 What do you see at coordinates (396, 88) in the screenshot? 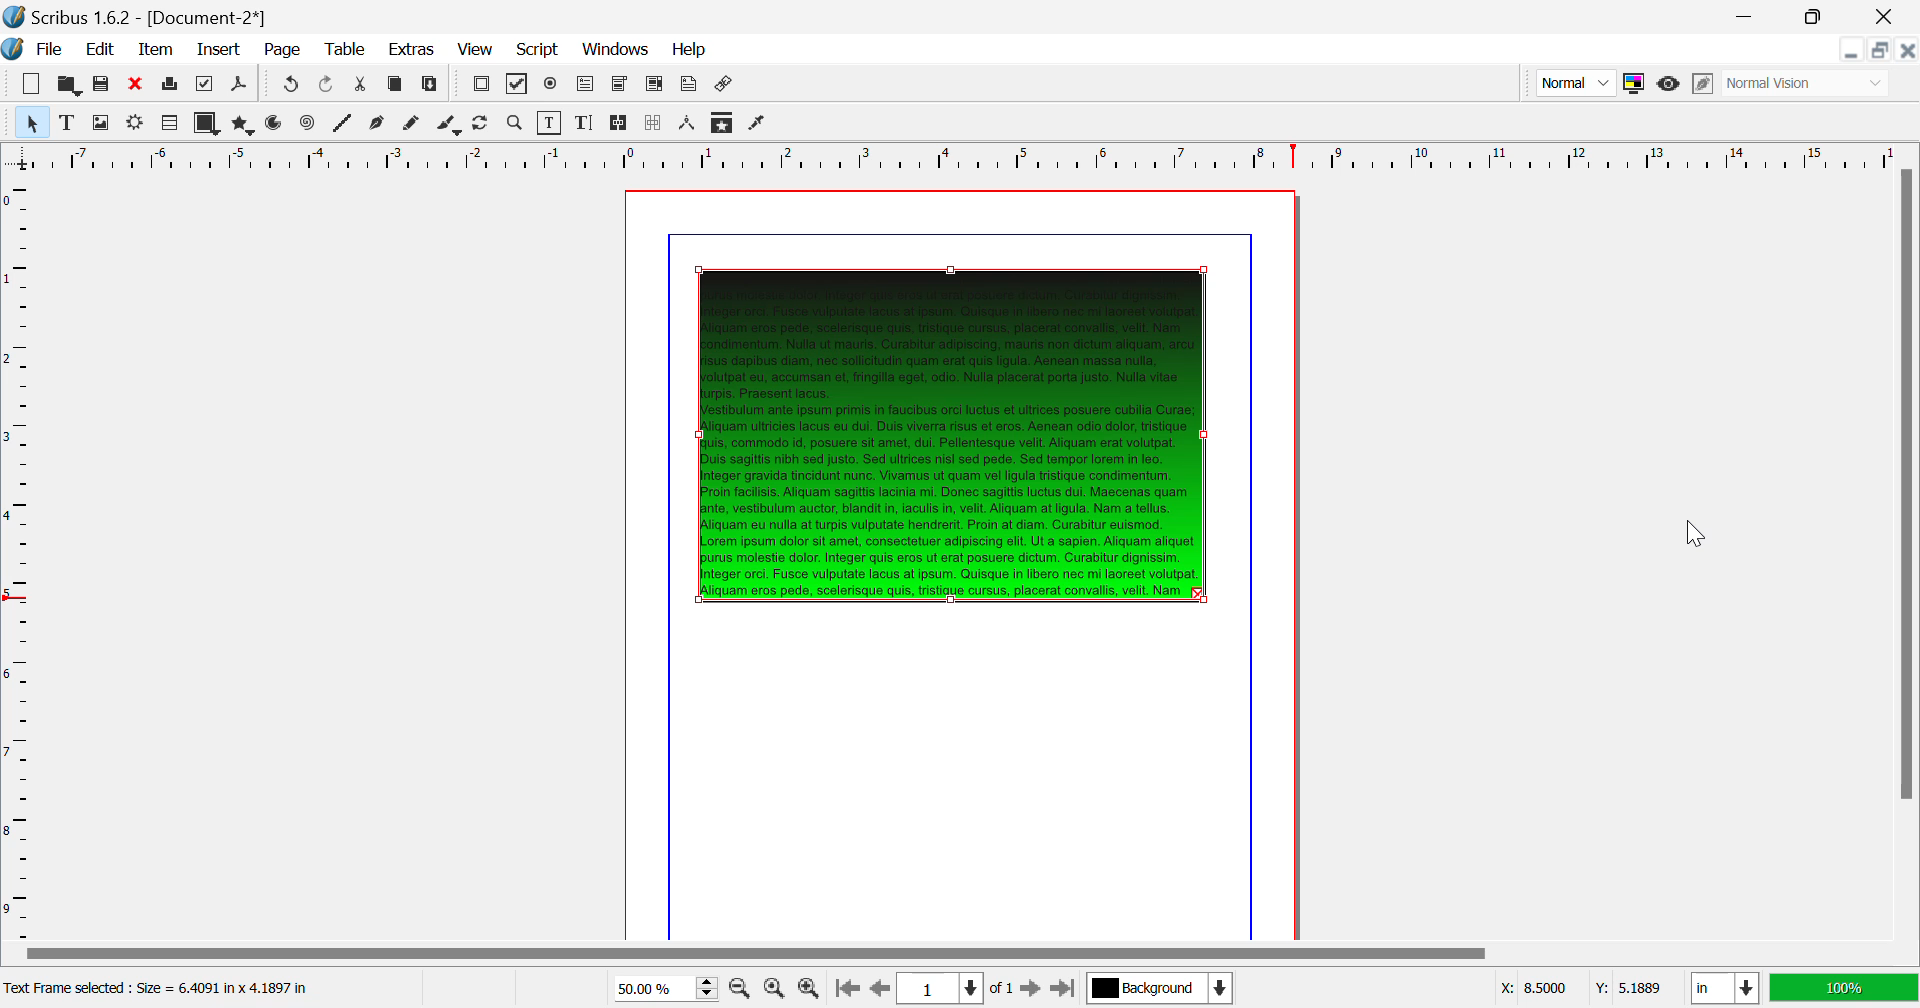
I see `Copy` at bounding box center [396, 88].